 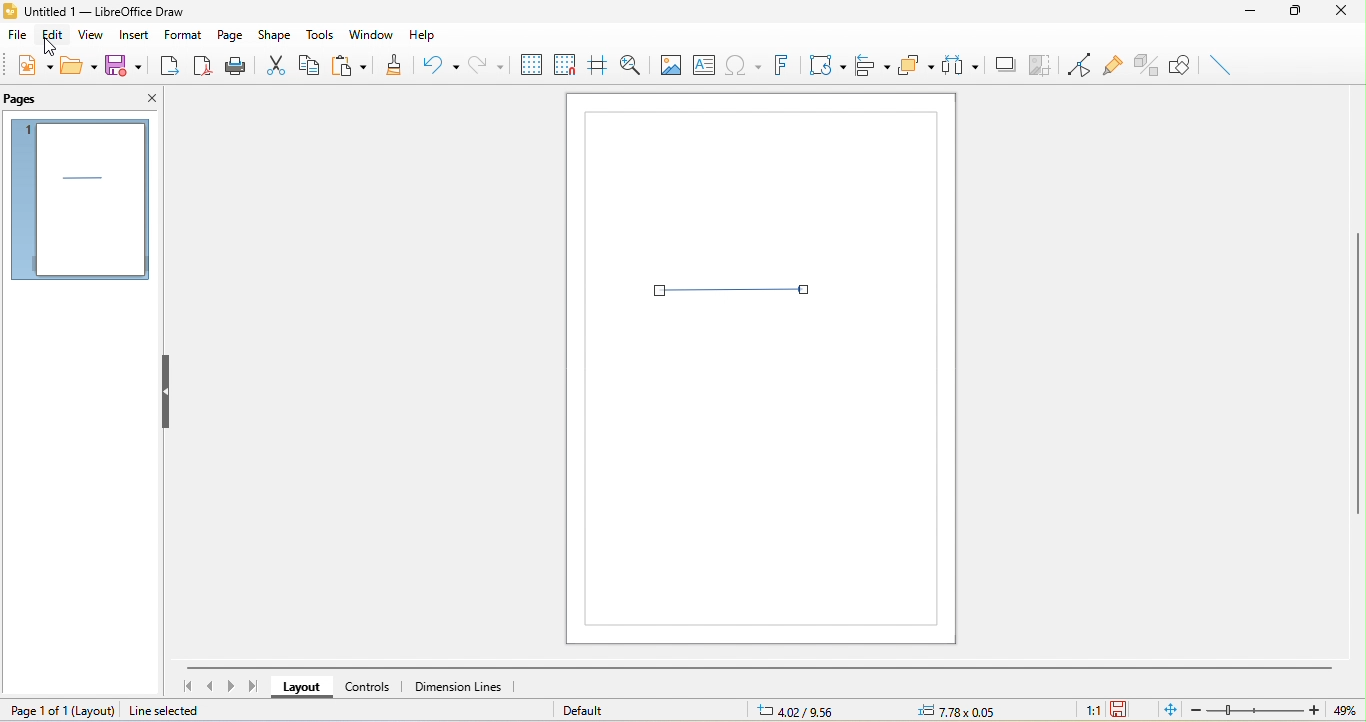 What do you see at coordinates (742, 64) in the screenshot?
I see `special character` at bounding box center [742, 64].